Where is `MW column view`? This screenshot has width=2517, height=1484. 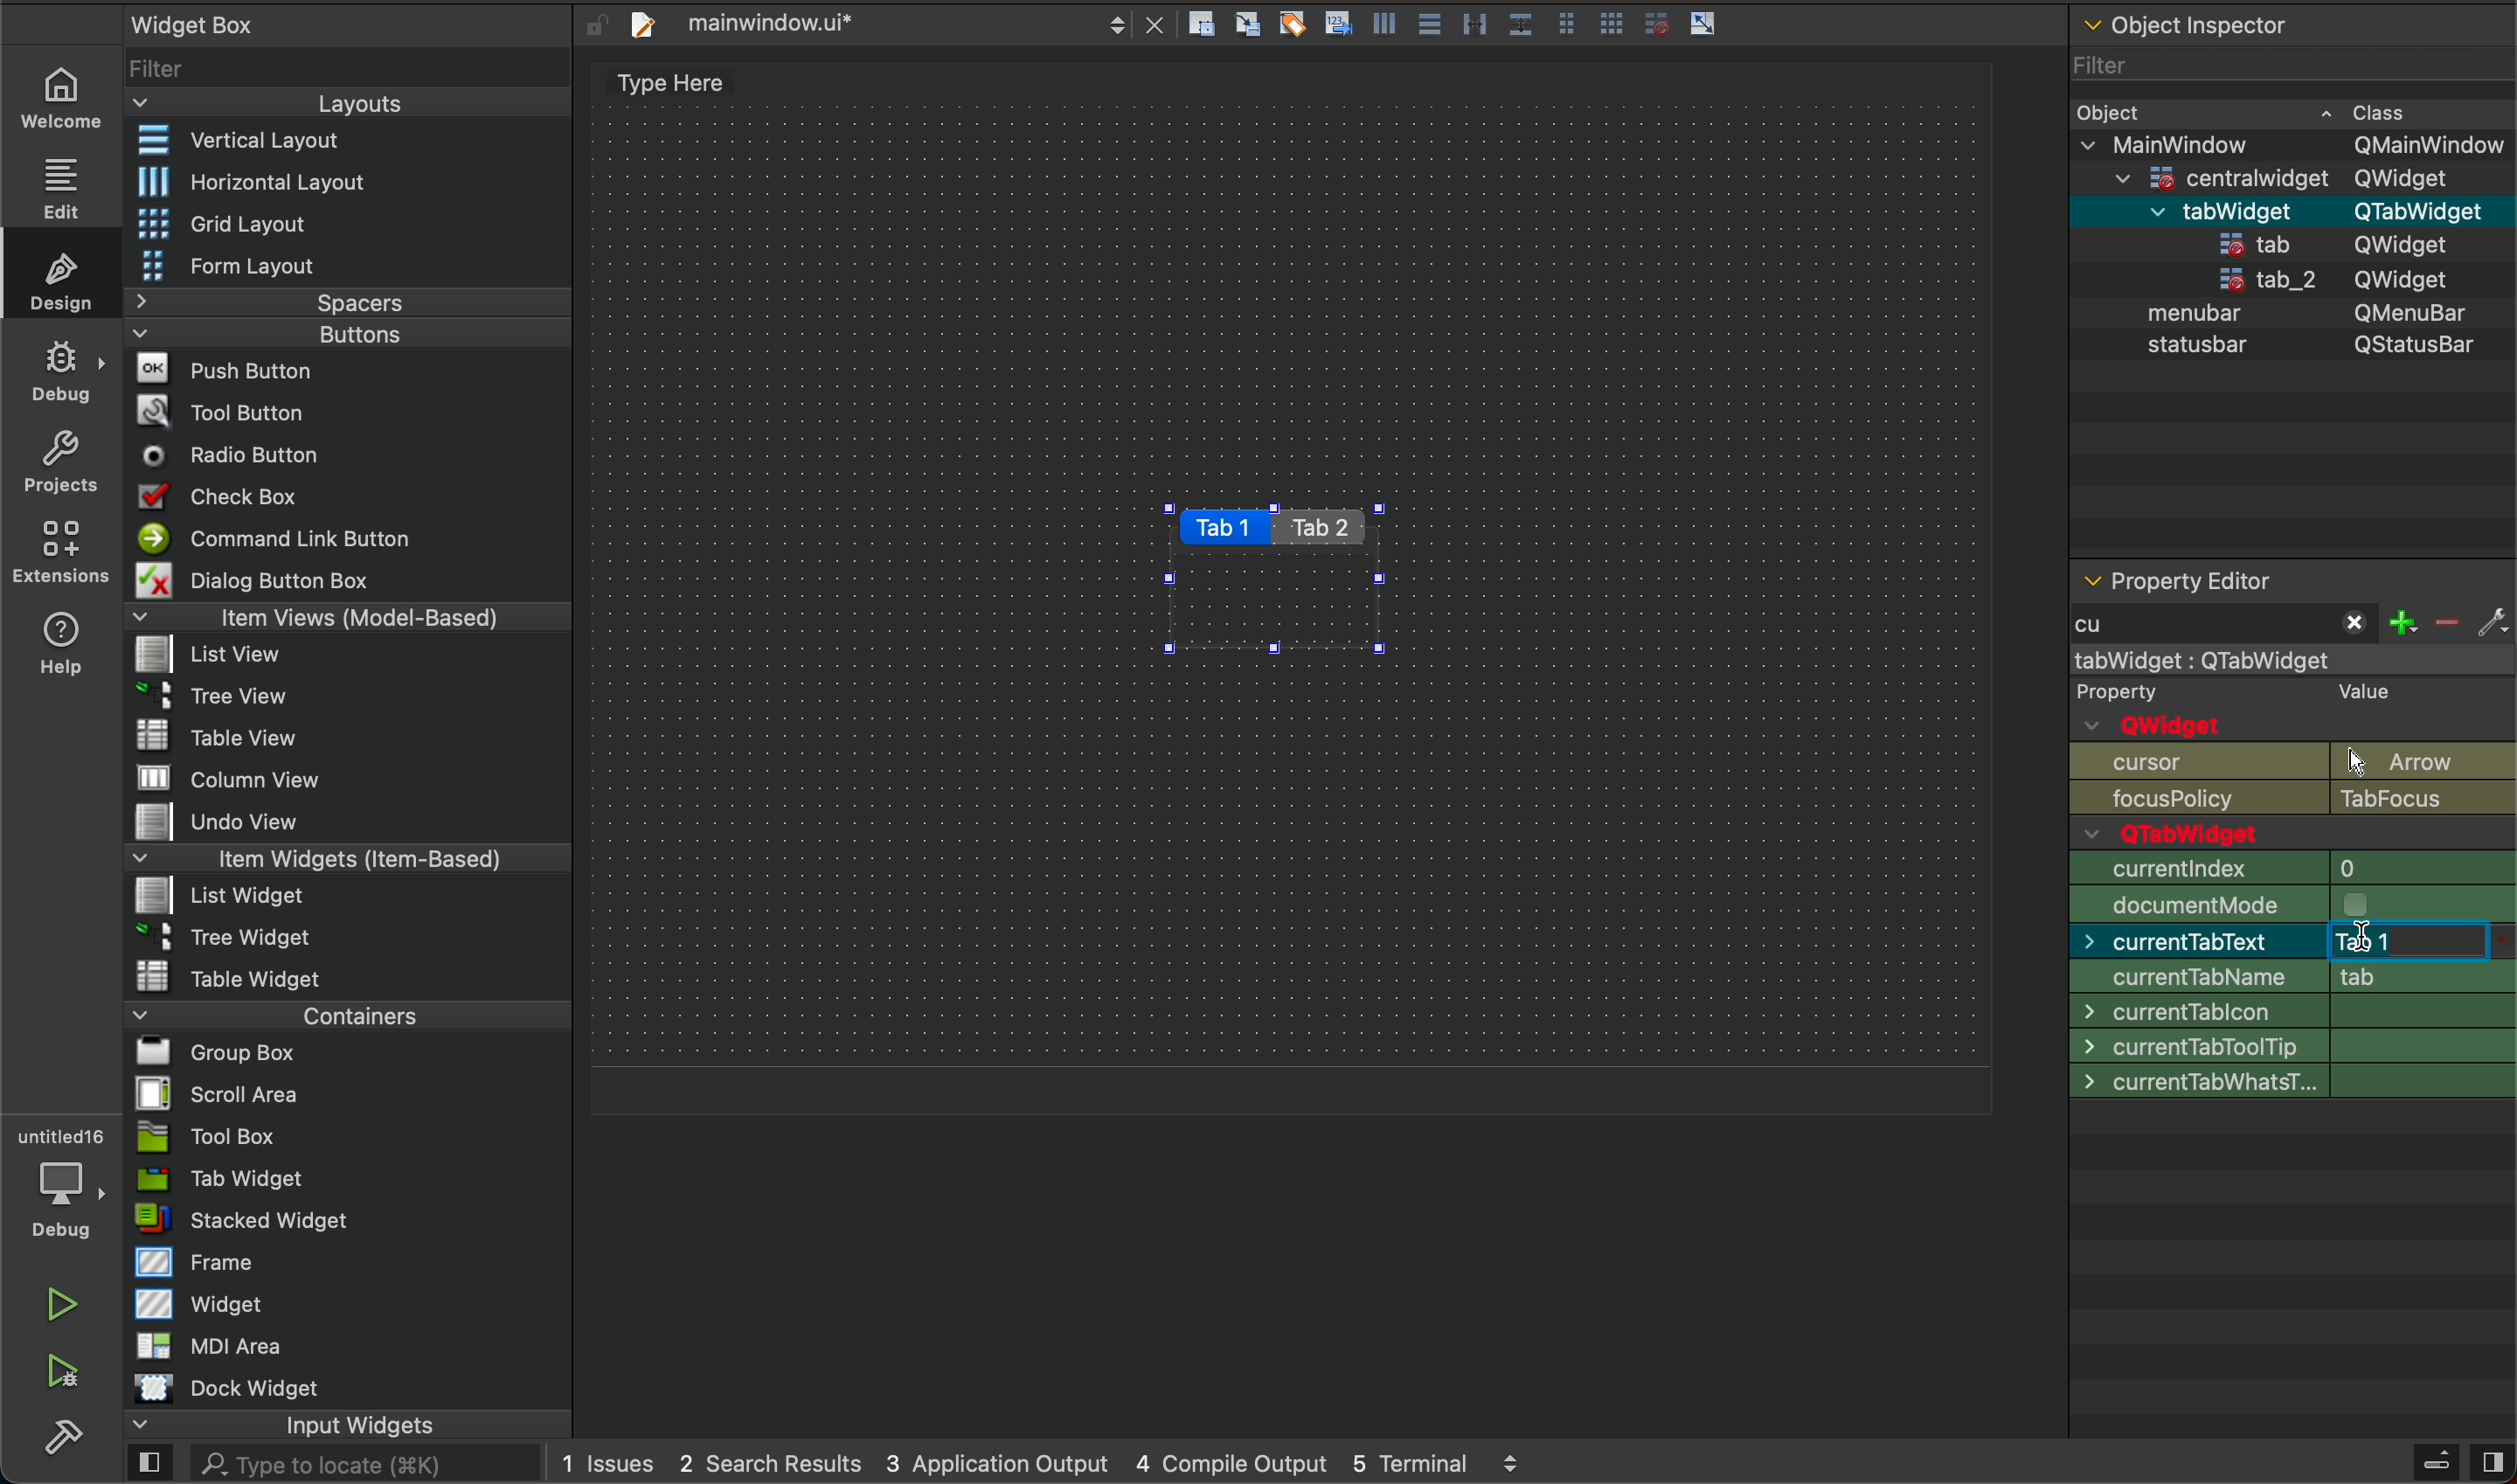 MW column view is located at coordinates (207, 777).